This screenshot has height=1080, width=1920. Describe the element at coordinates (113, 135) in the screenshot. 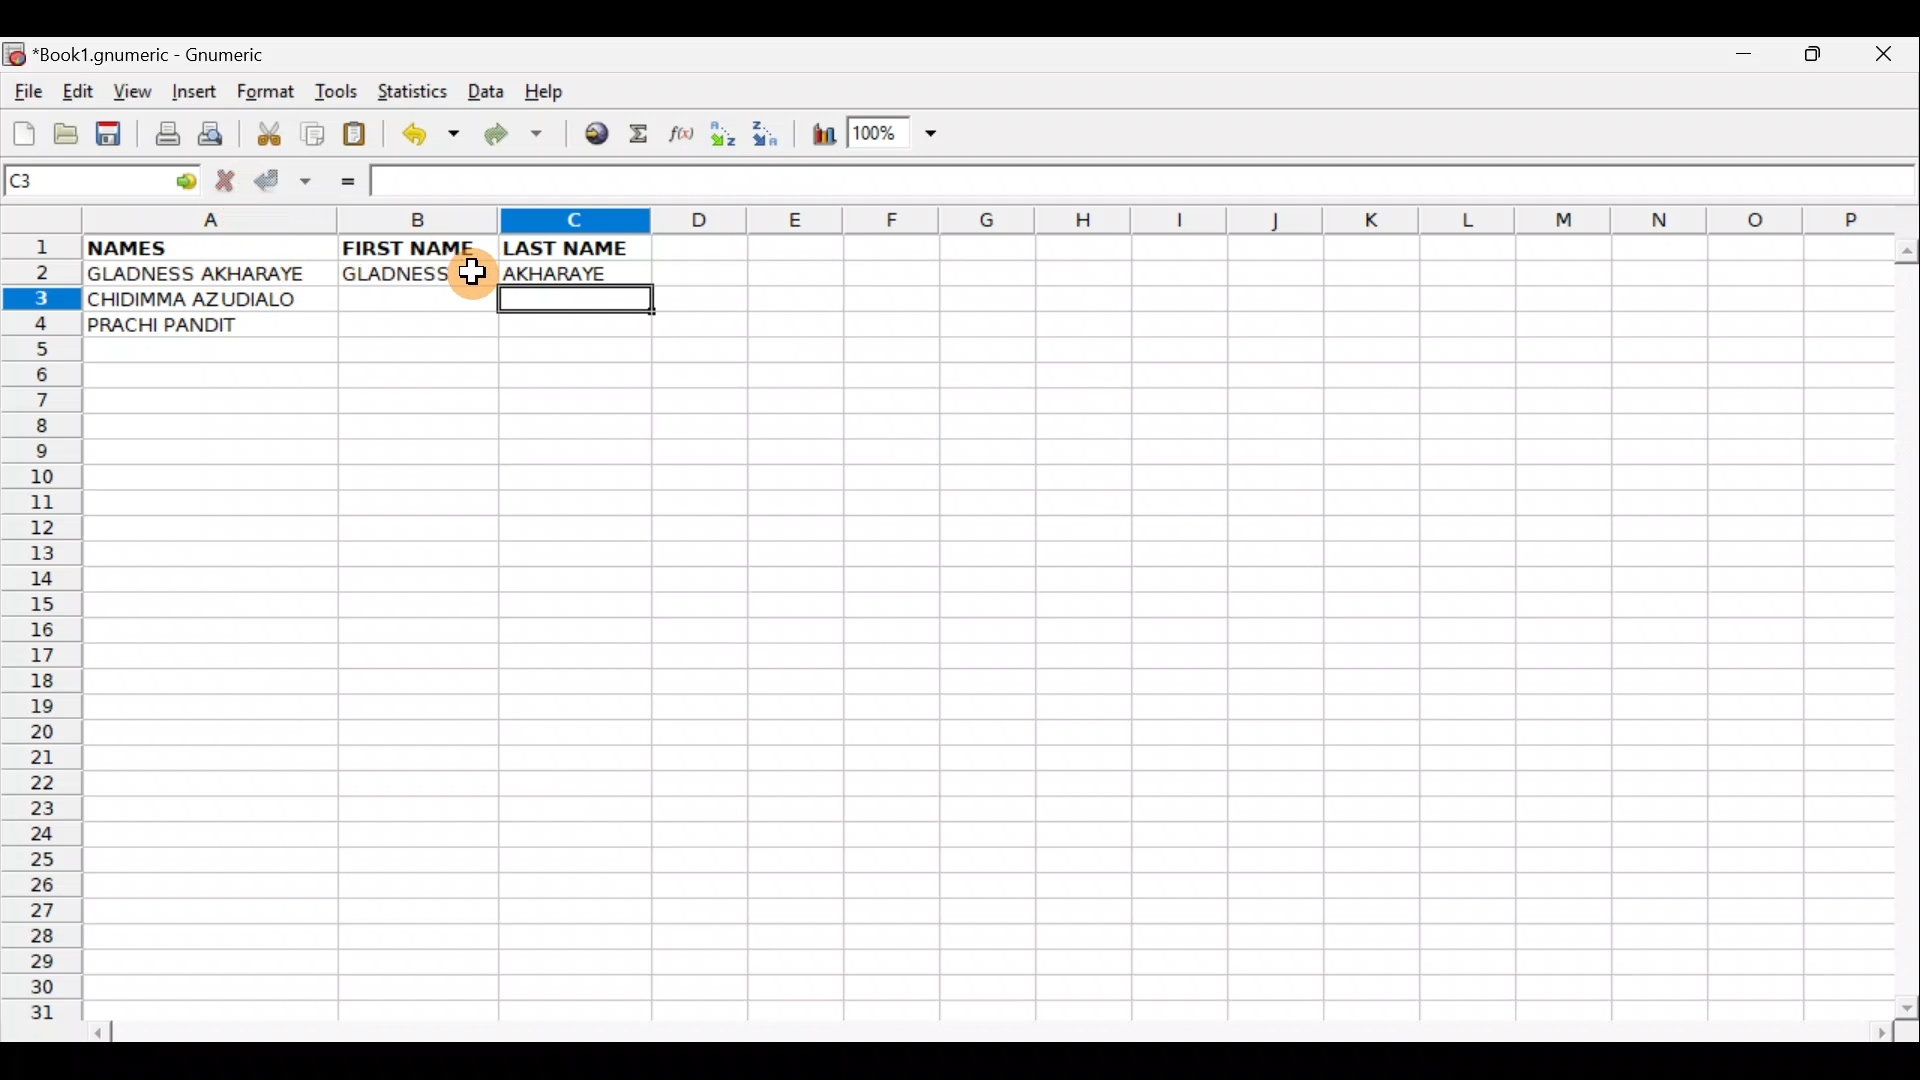

I see `Save current workbook` at that location.